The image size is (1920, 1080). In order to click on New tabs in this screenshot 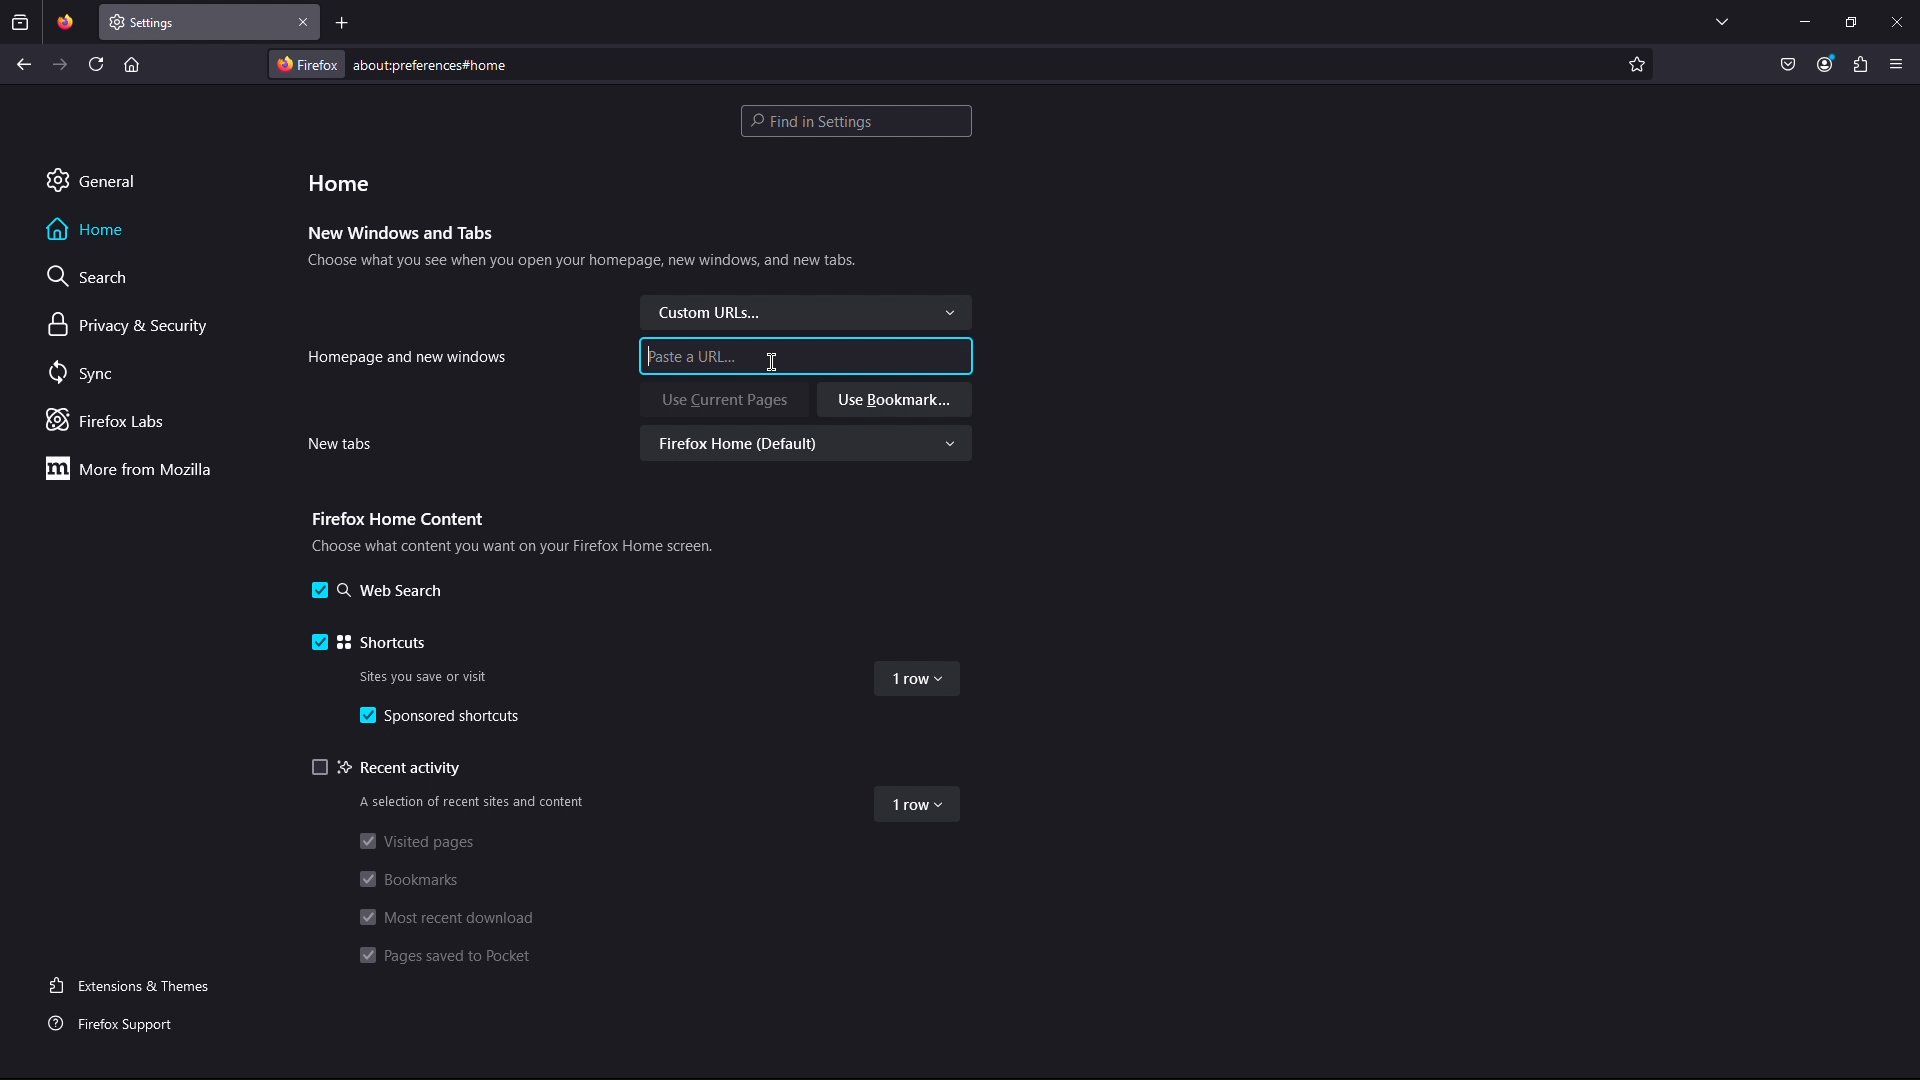, I will do `click(338, 445)`.